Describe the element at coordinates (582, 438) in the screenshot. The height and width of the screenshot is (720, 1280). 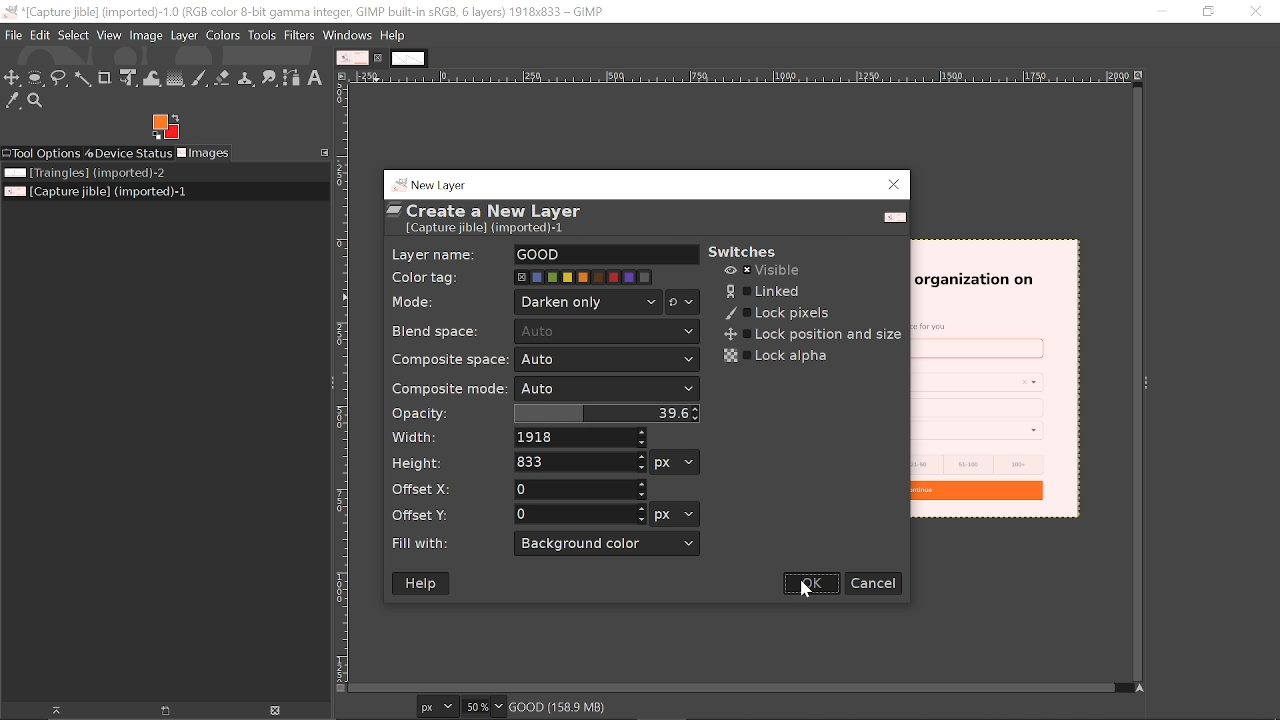
I see `Width` at that location.